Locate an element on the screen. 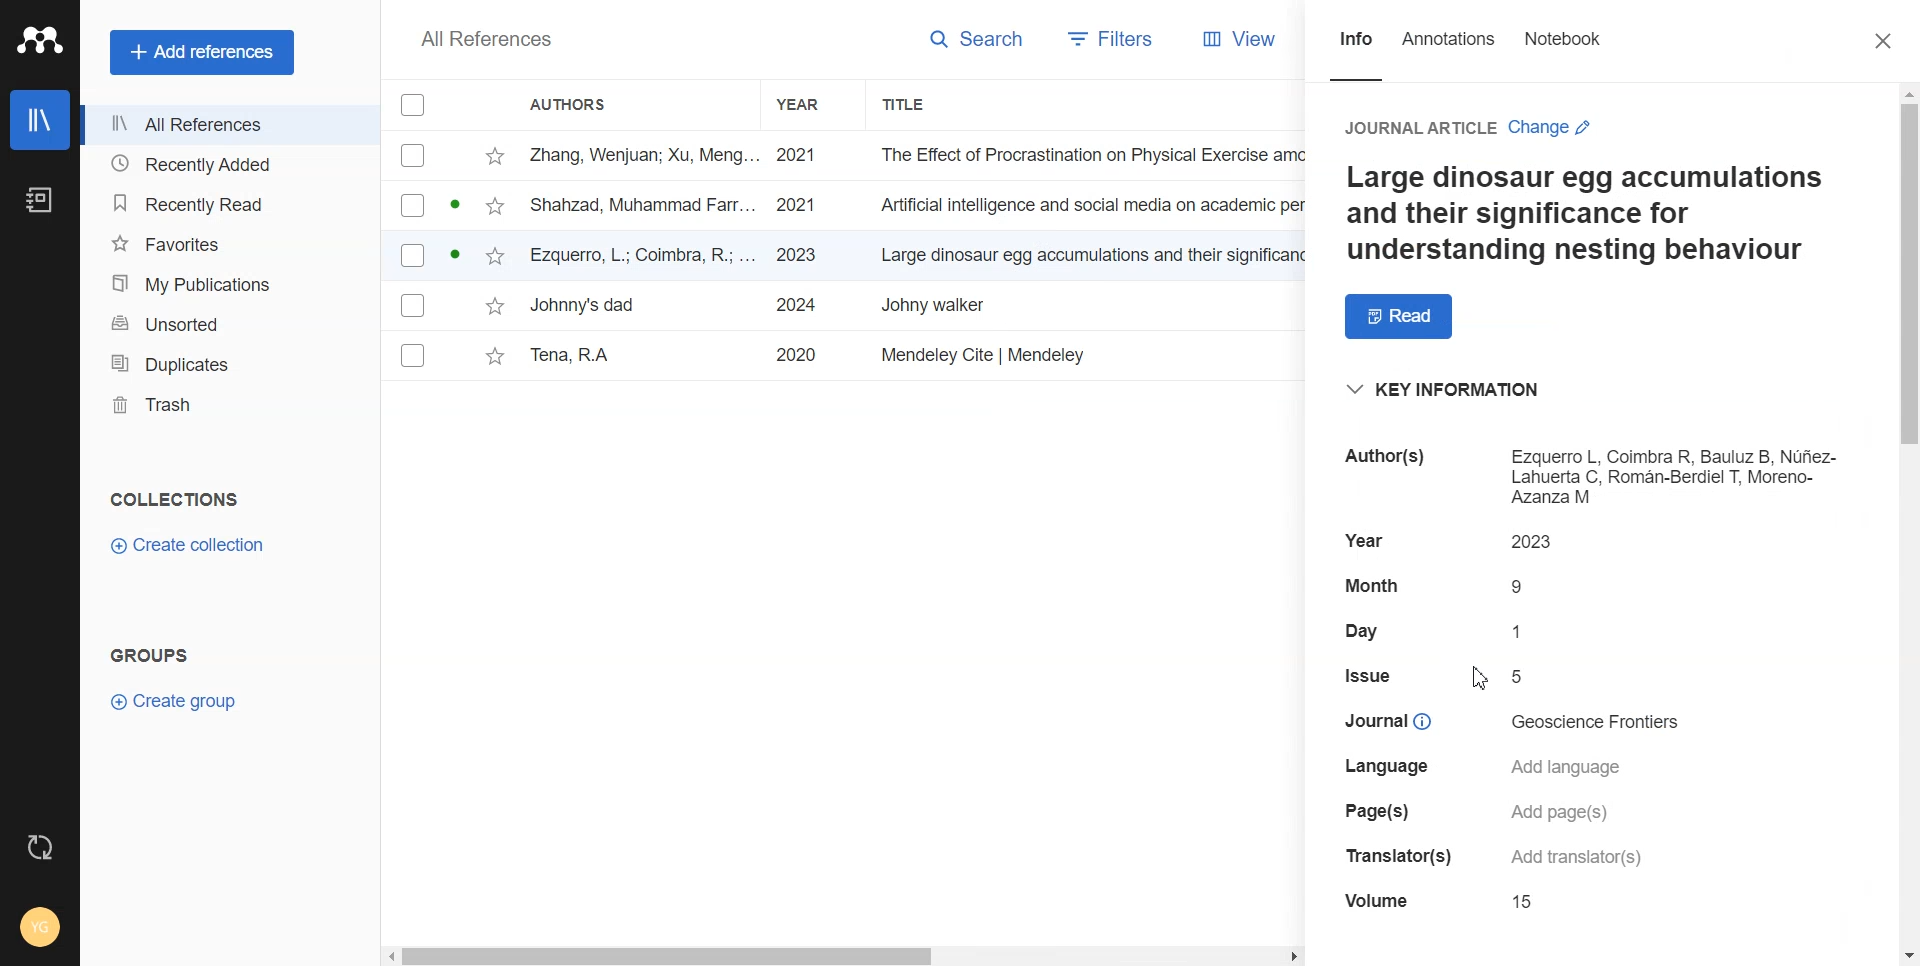 The width and height of the screenshot is (1920, 966). Journal is located at coordinates (1418, 127).